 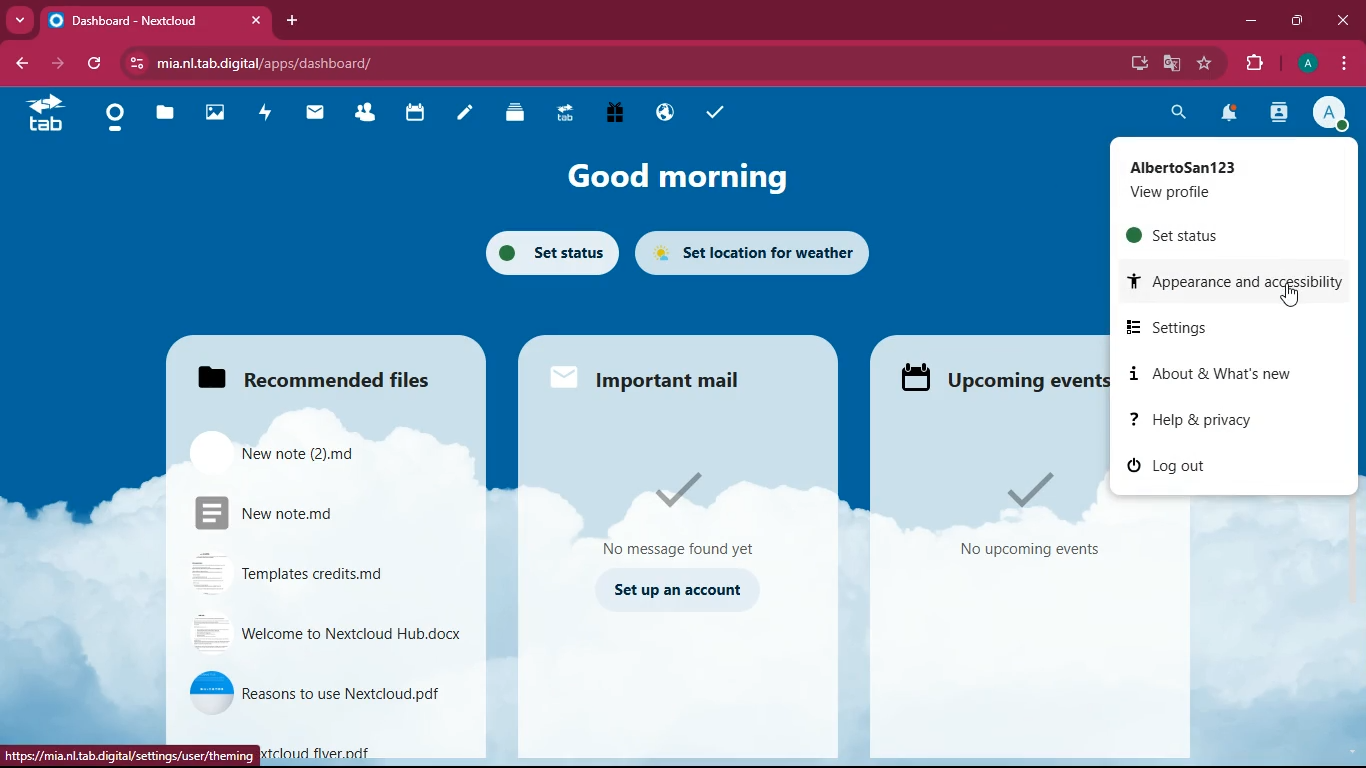 I want to click on set status, so click(x=544, y=253).